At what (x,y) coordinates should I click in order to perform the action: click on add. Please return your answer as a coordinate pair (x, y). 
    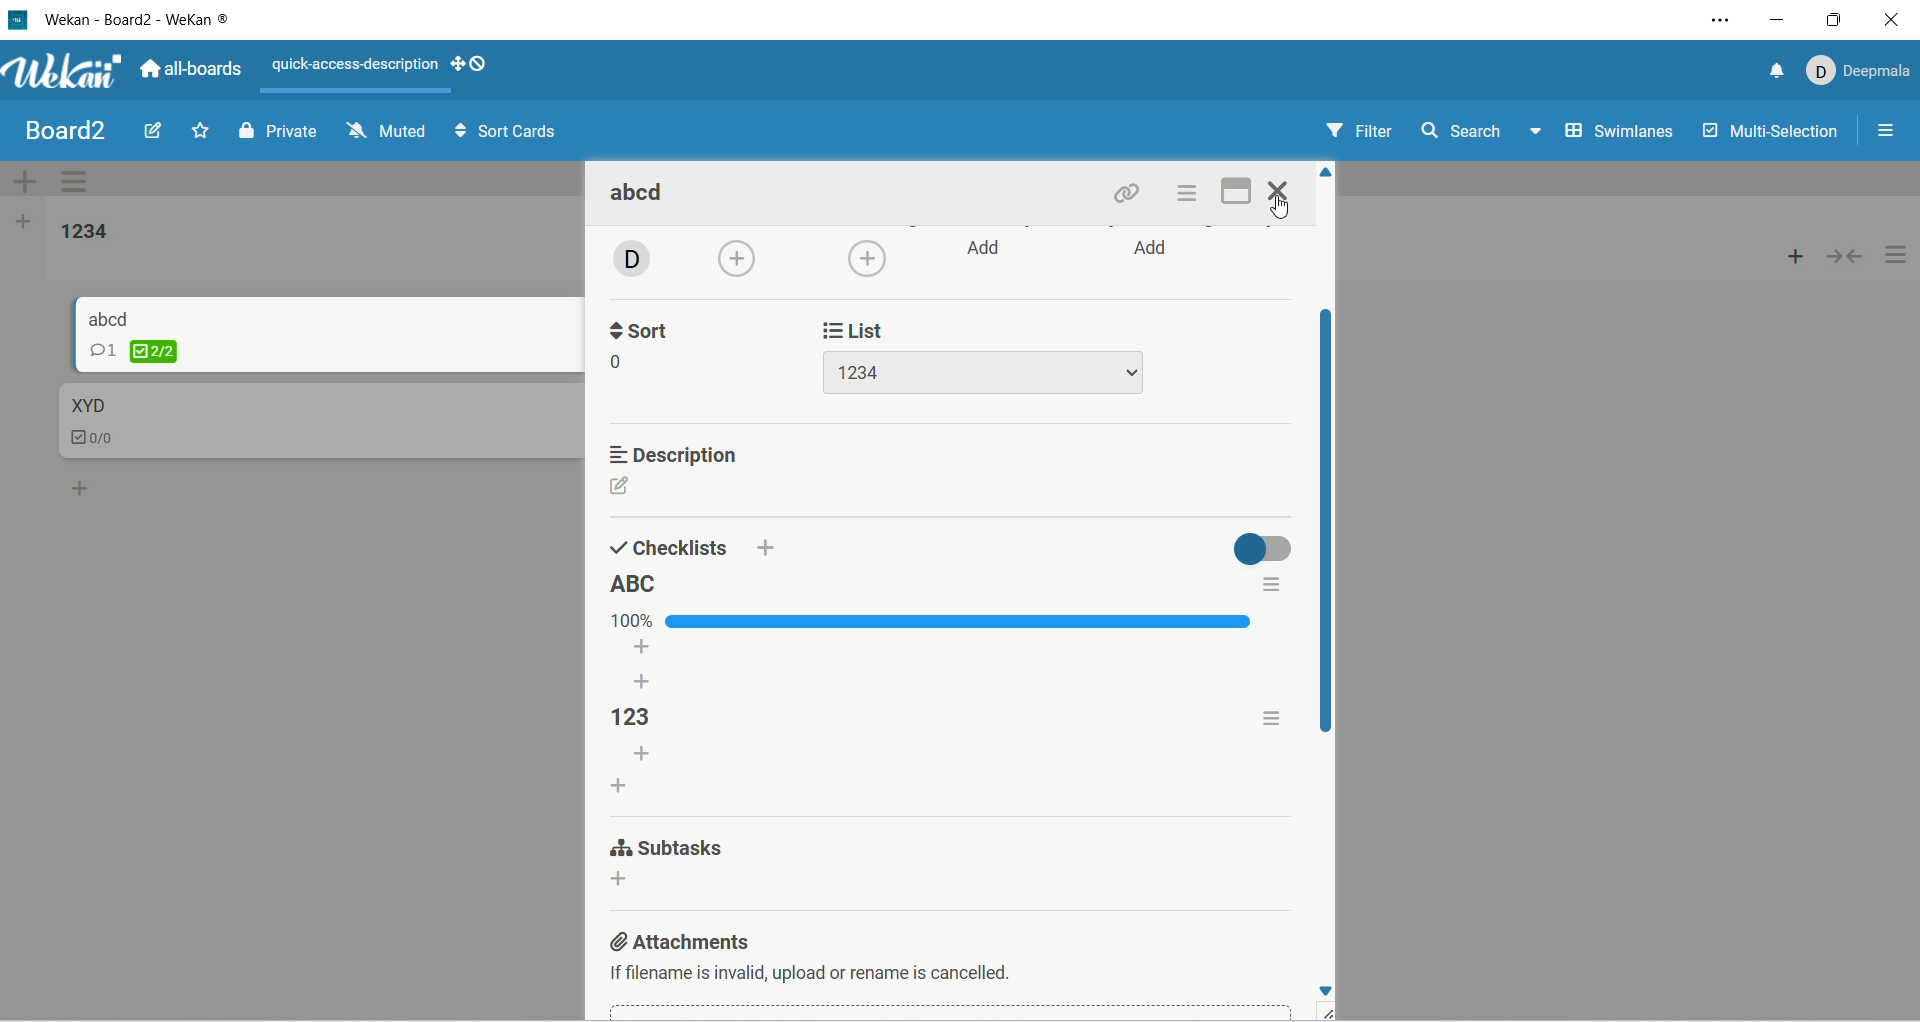
    Looking at the image, I should click on (1792, 260).